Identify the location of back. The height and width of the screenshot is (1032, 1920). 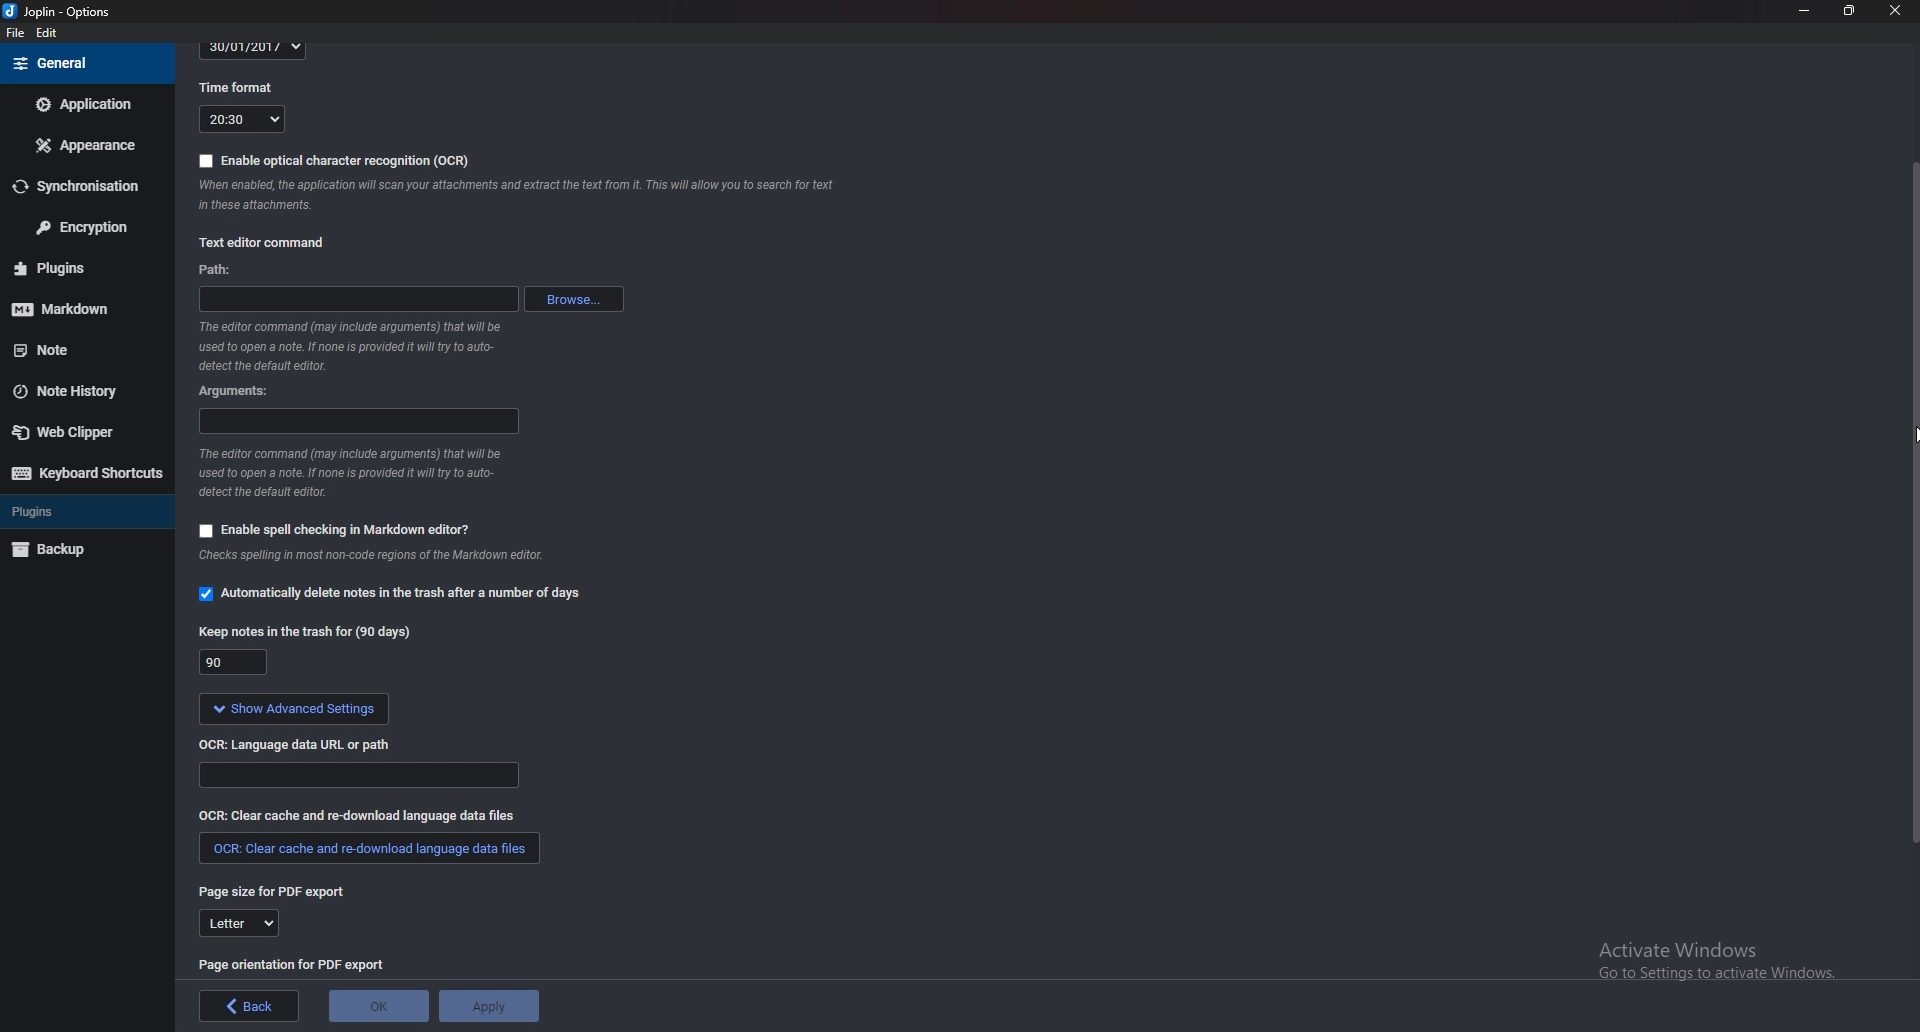
(250, 1006).